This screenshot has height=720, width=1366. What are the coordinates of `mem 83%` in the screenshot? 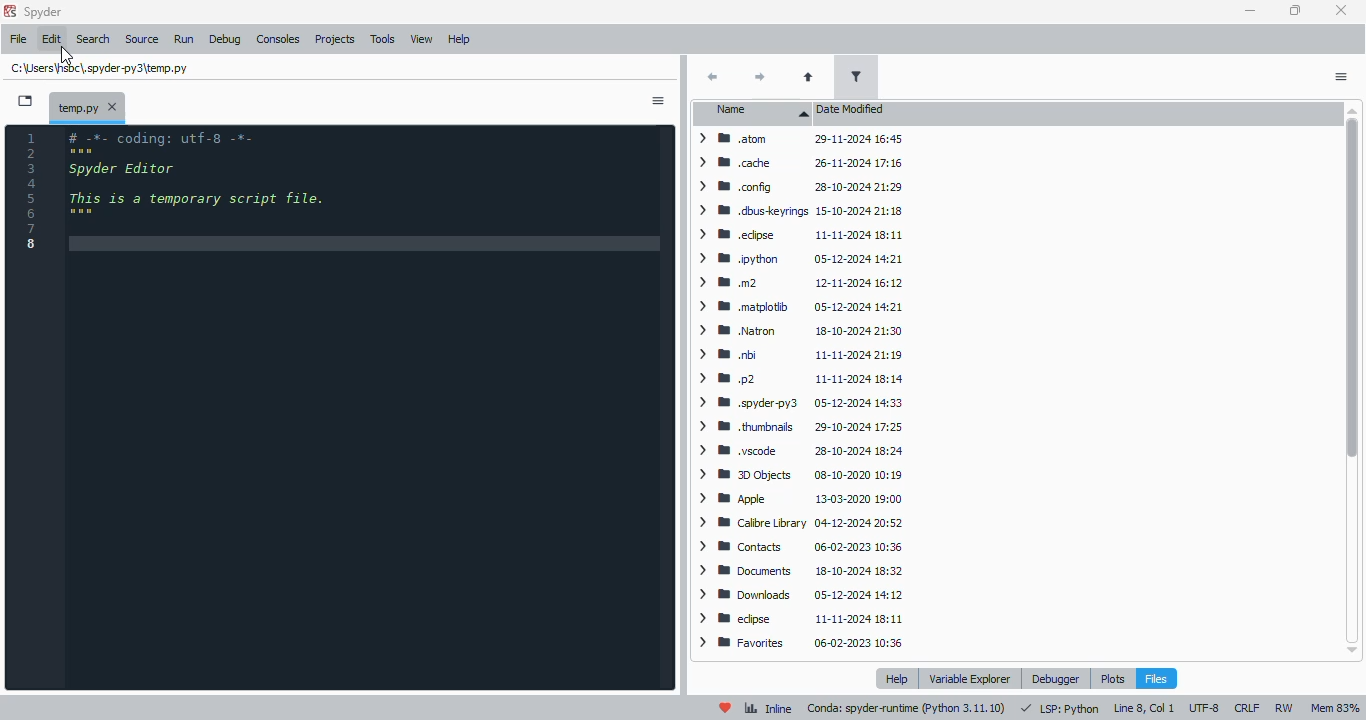 It's located at (1334, 708).